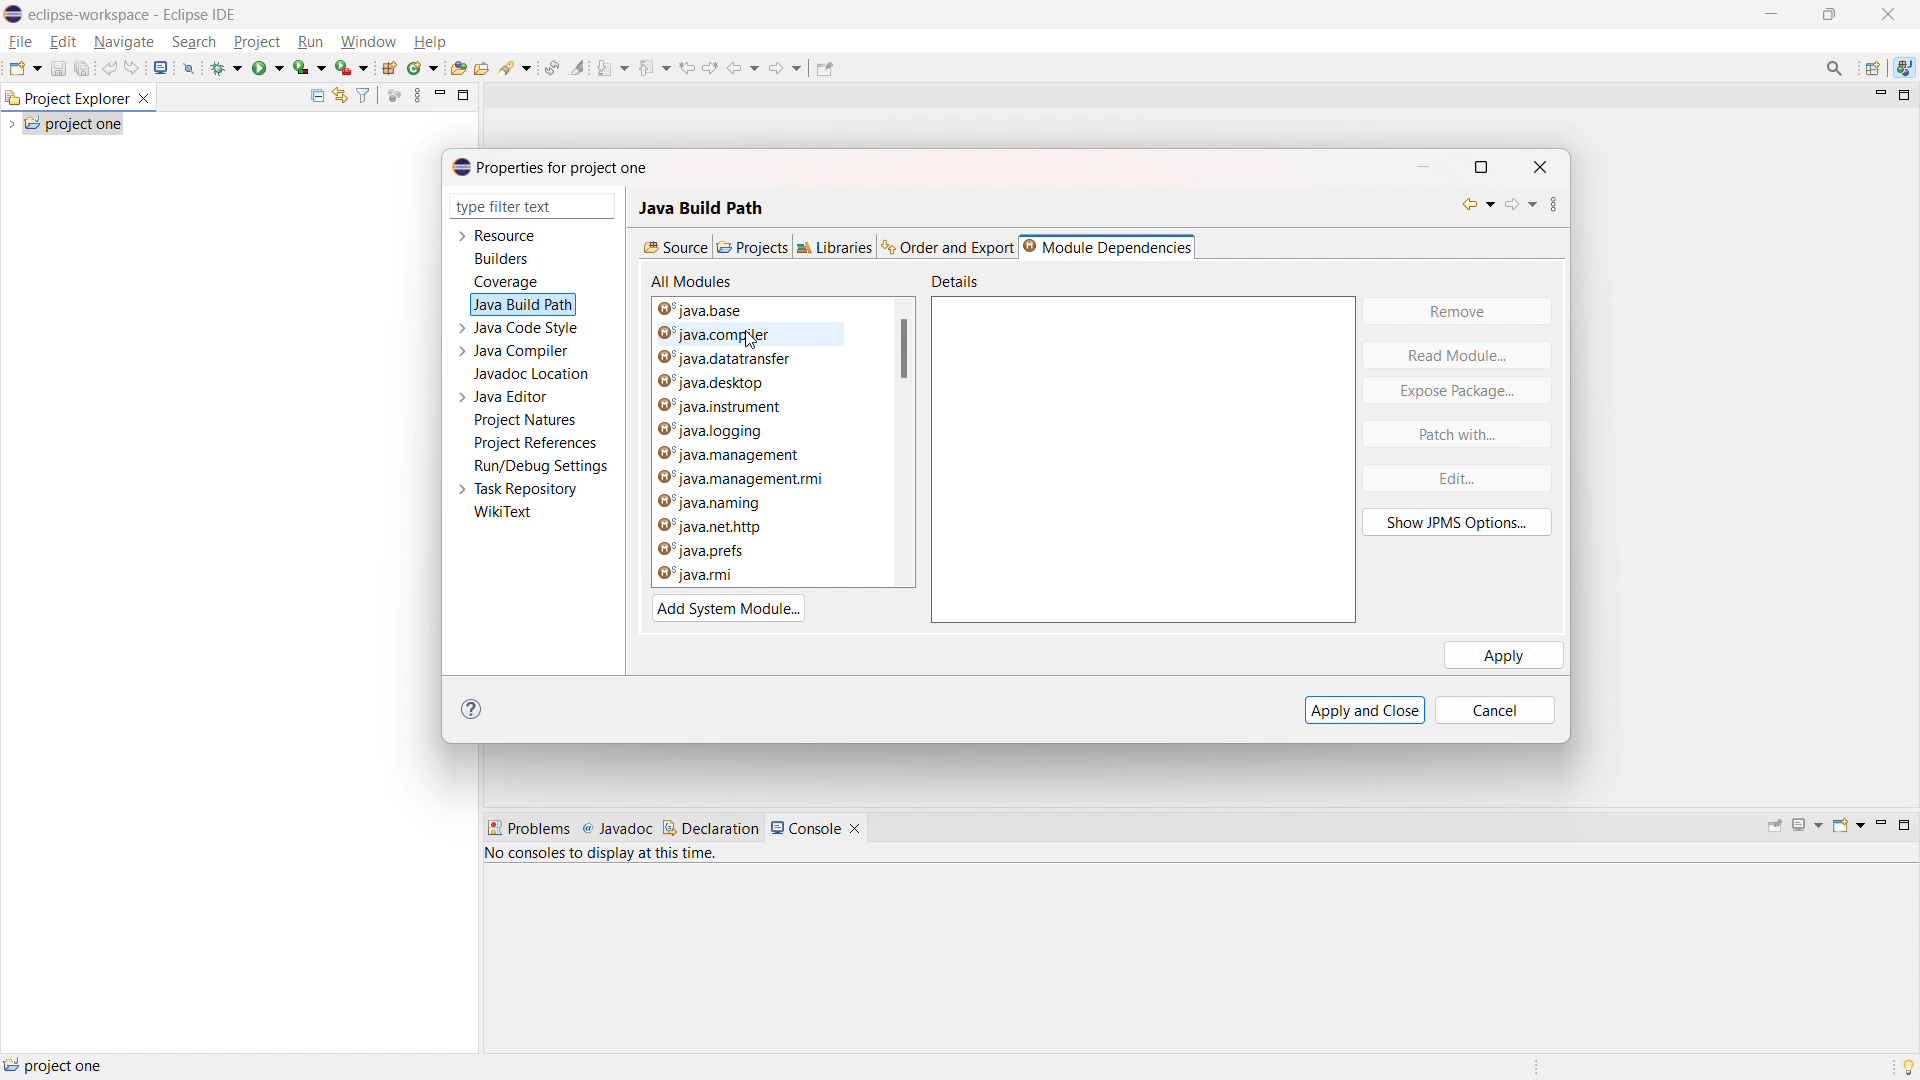 Image resolution: width=1920 pixels, height=1080 pixels. I want to click on open type, so click(459, 67).